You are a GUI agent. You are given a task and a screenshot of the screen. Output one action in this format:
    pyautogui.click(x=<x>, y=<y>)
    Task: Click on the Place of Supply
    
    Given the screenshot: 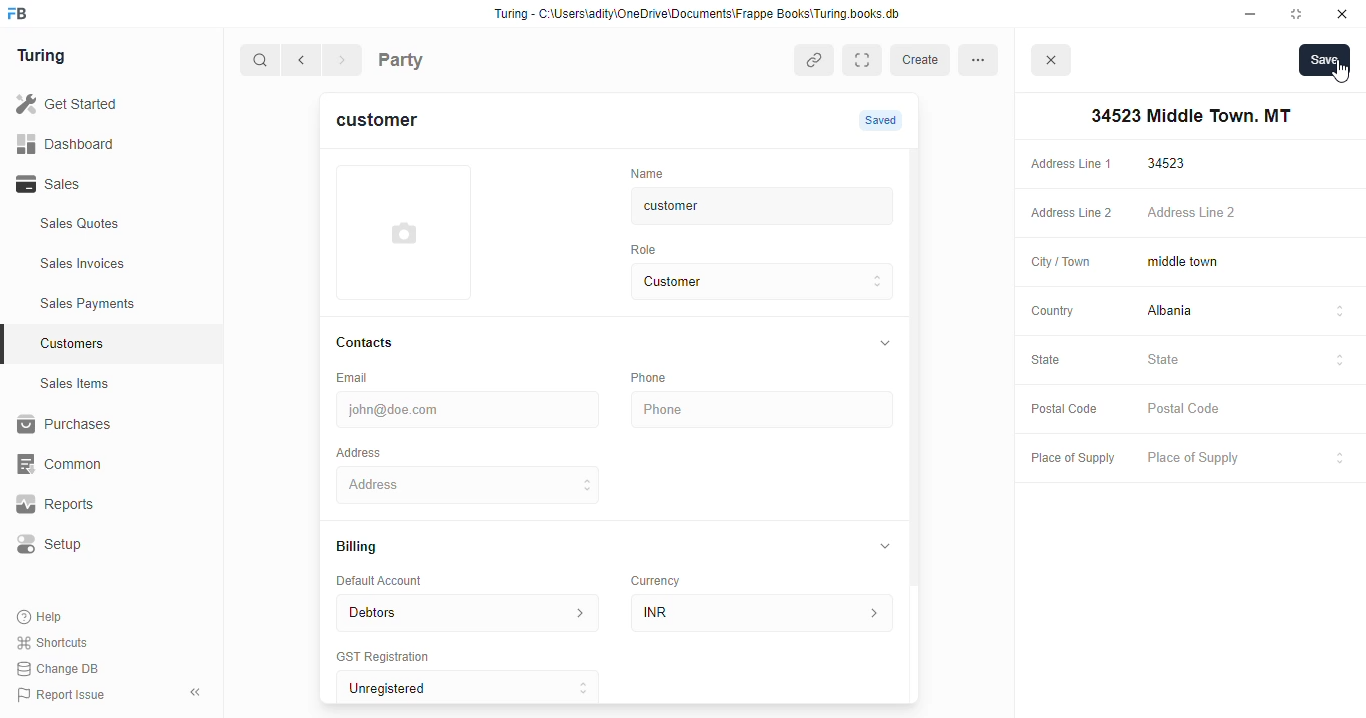 What is the action you would take?
    pyautogui.click(x=1243, y=459)
    